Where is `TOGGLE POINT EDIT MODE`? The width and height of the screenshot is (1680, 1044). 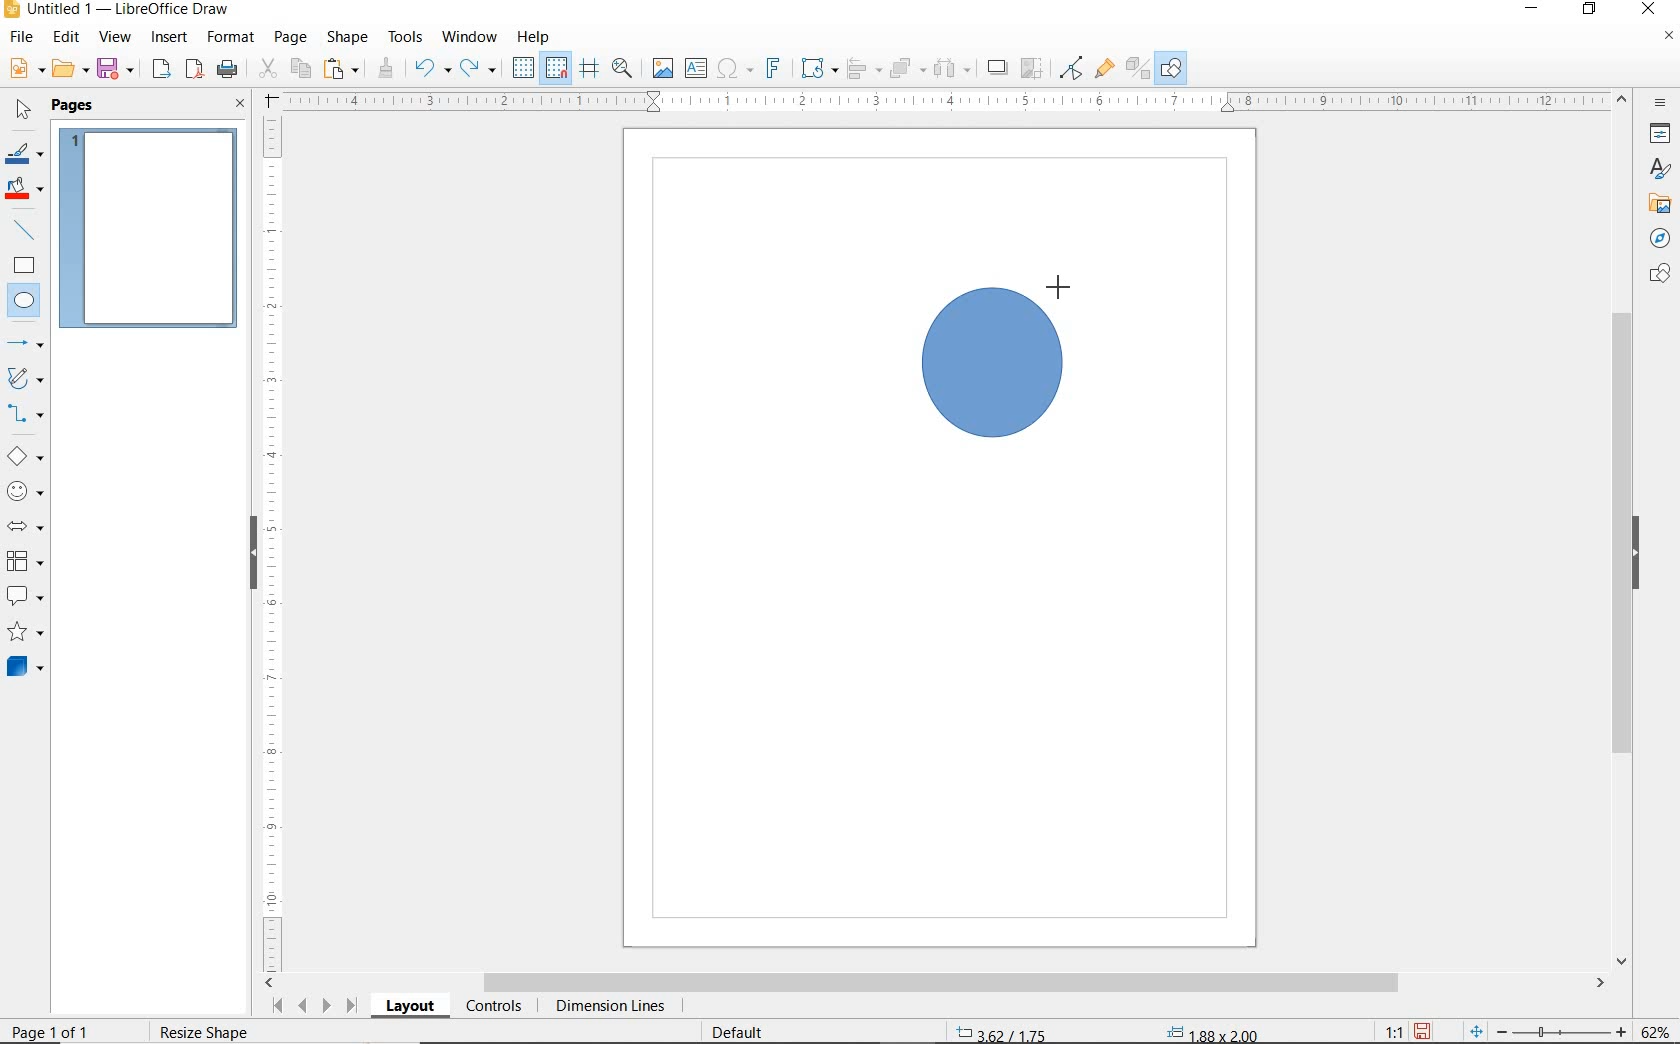 TOGGLE POINT EDIT MODE is located at coordinates (1072, 68).